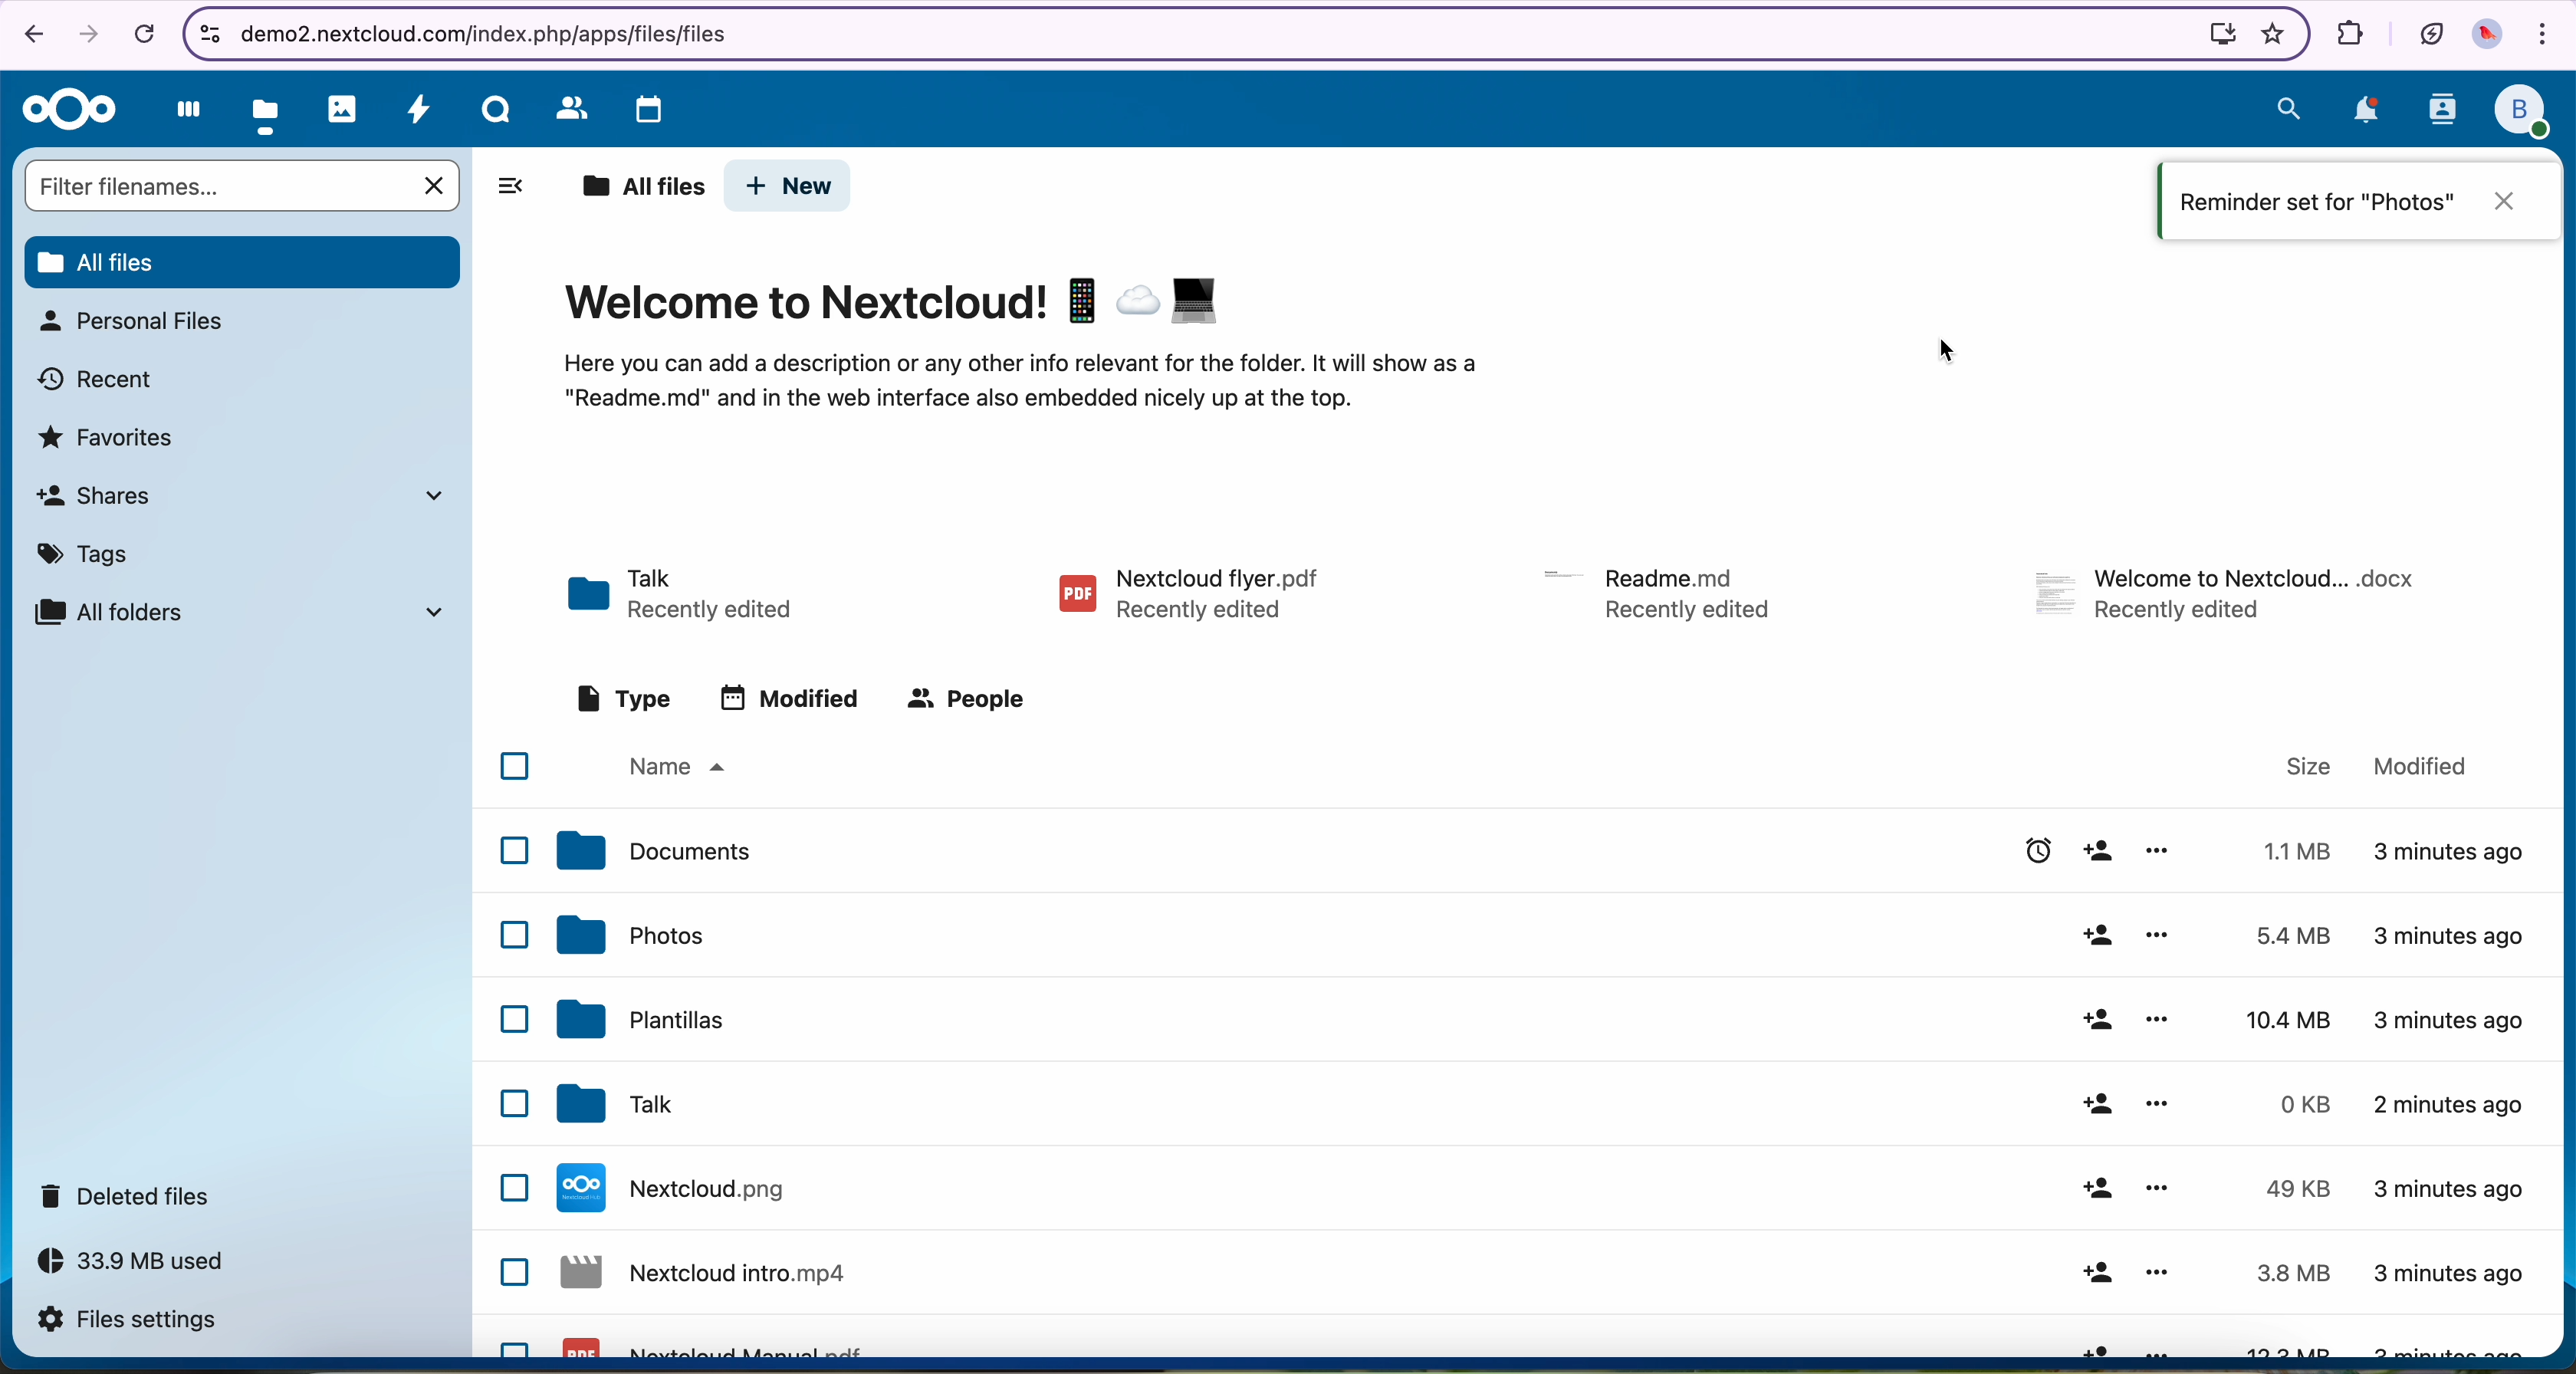 The height and width of the screenshot is (1374, 2576). Describe the element at coordinates (2157, 851) in the screenshot. I see `more options` at that location.